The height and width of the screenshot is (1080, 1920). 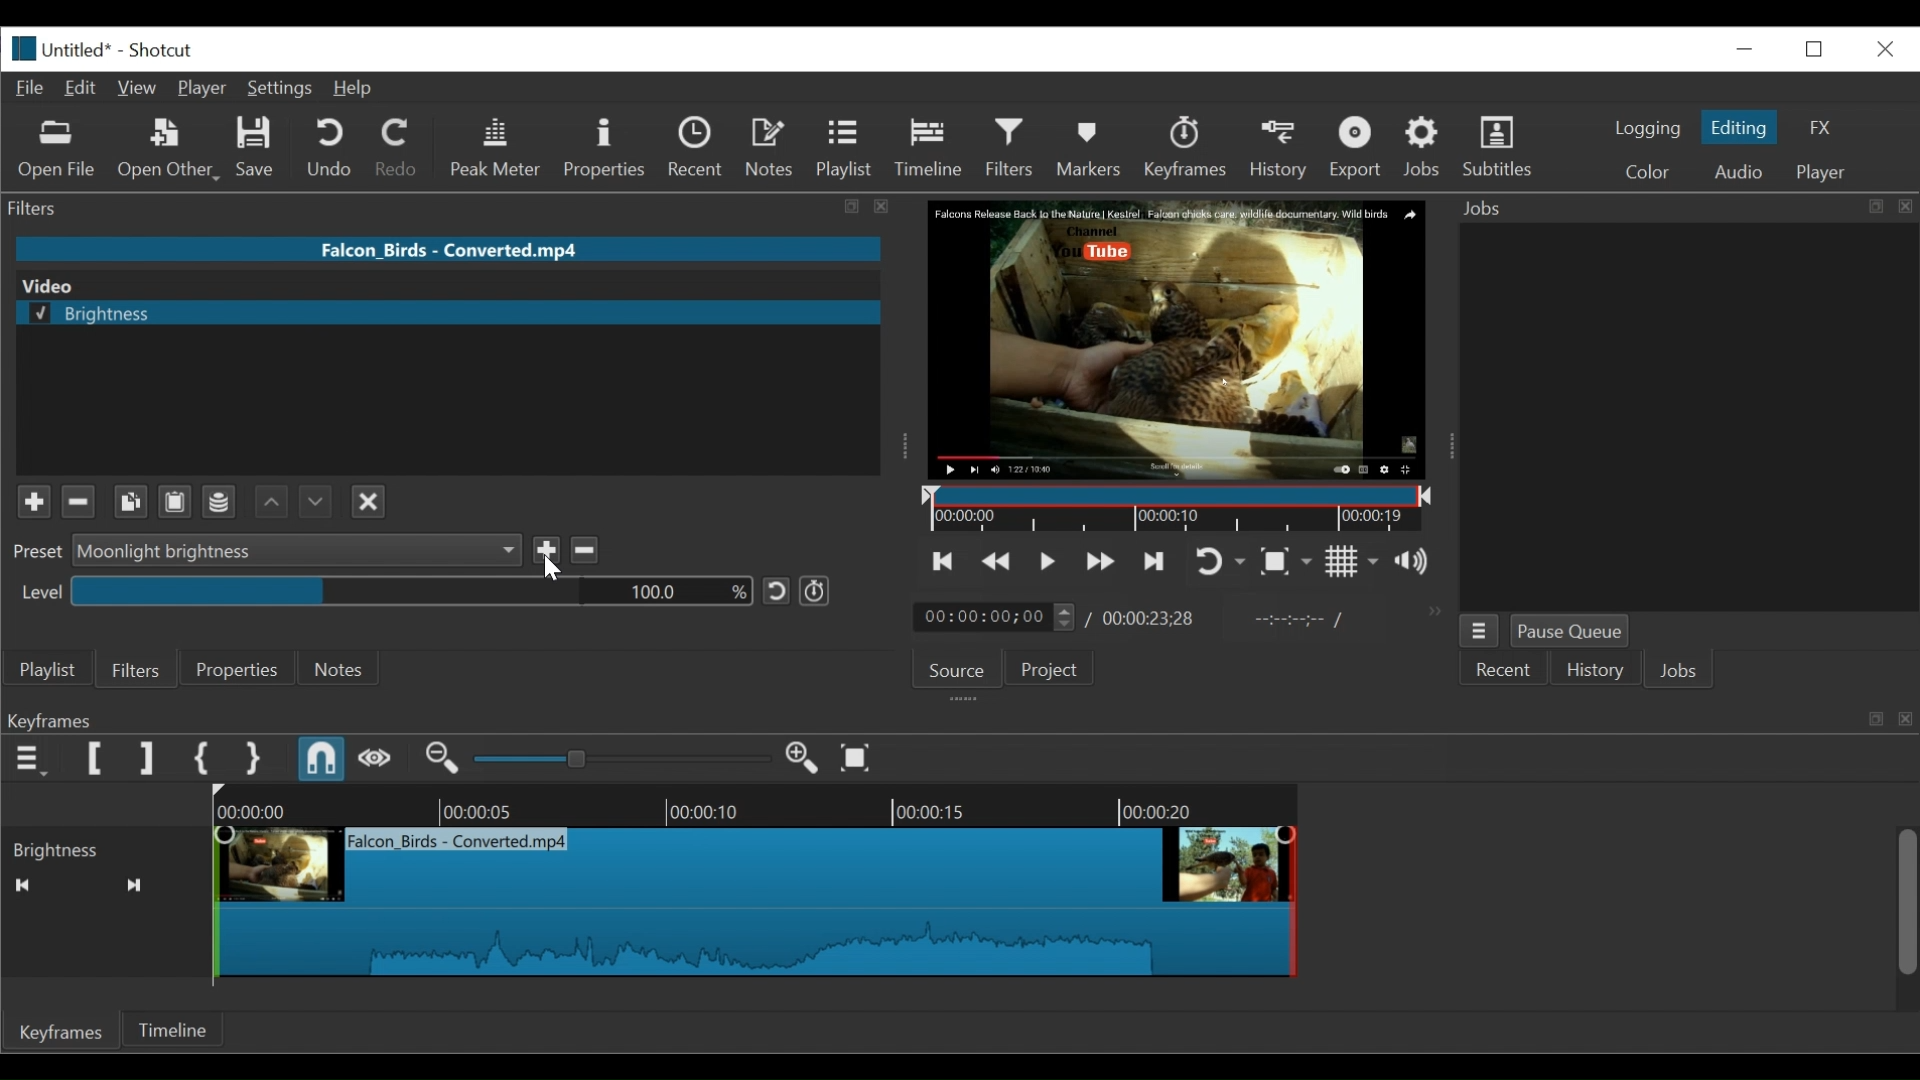 What do you see at coordinates (164, 50) in the screenshot?
I see `Shotcut` at bounding box center [164, 50].